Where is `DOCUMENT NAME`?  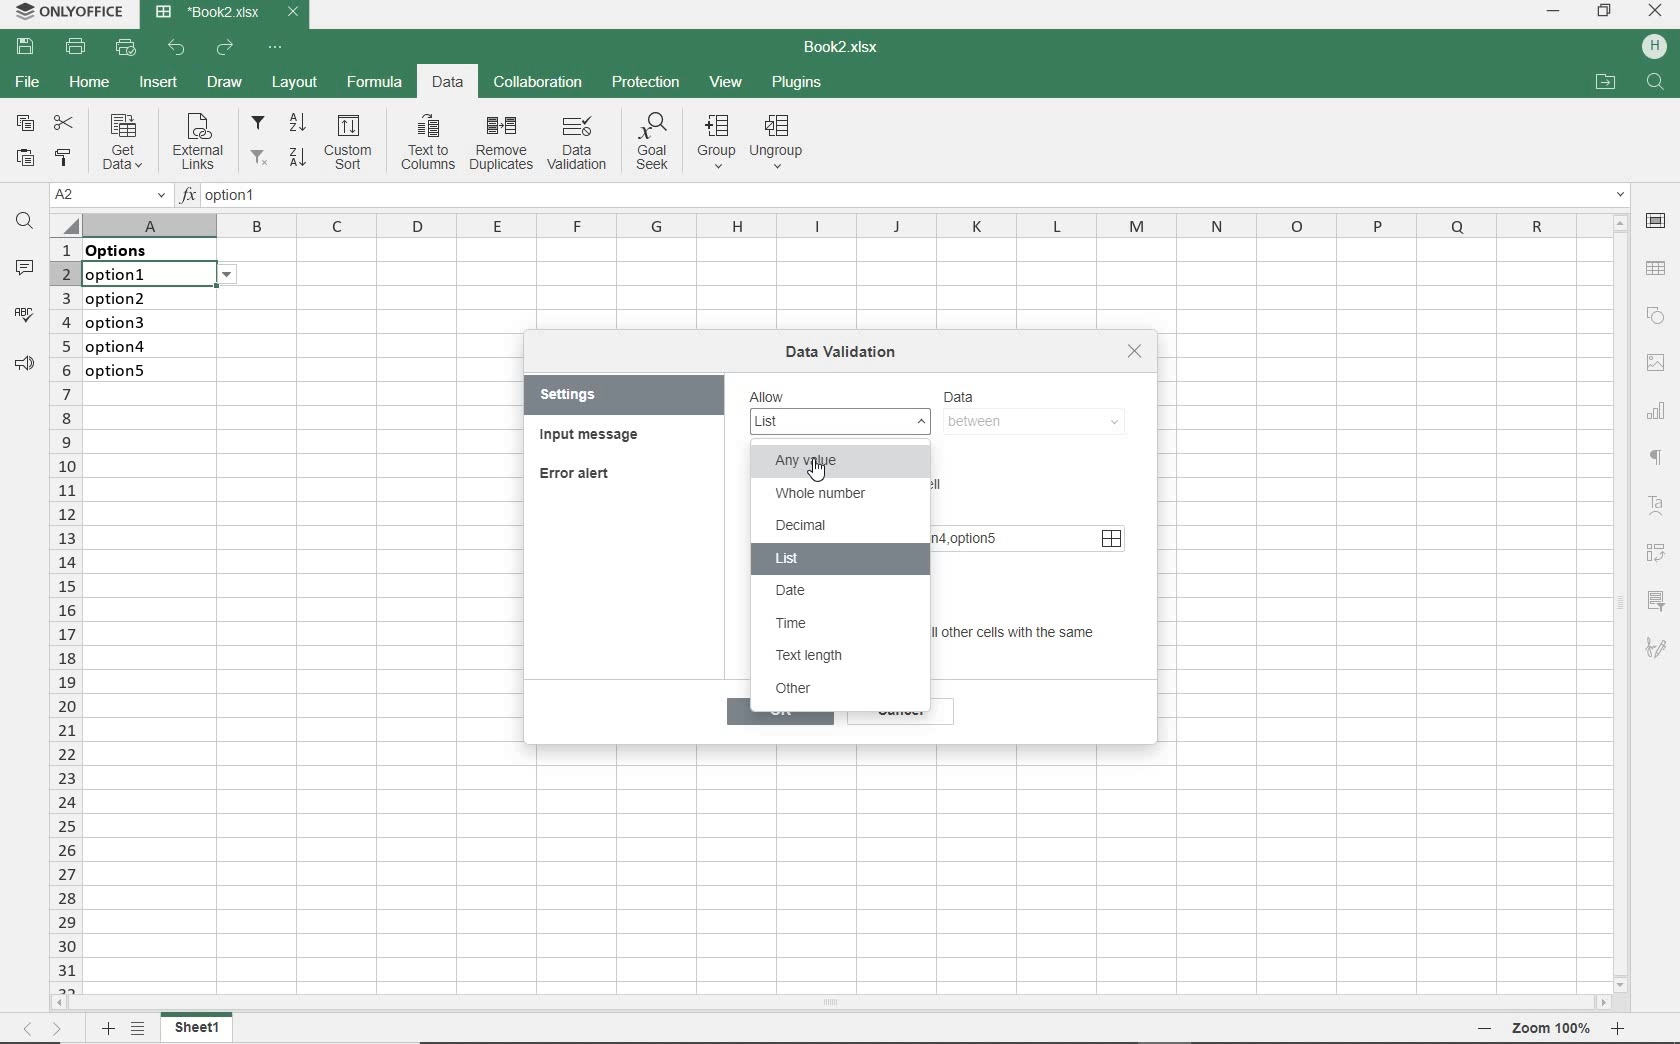
DOCUMENT NAME is located at coordinates (228, 12).